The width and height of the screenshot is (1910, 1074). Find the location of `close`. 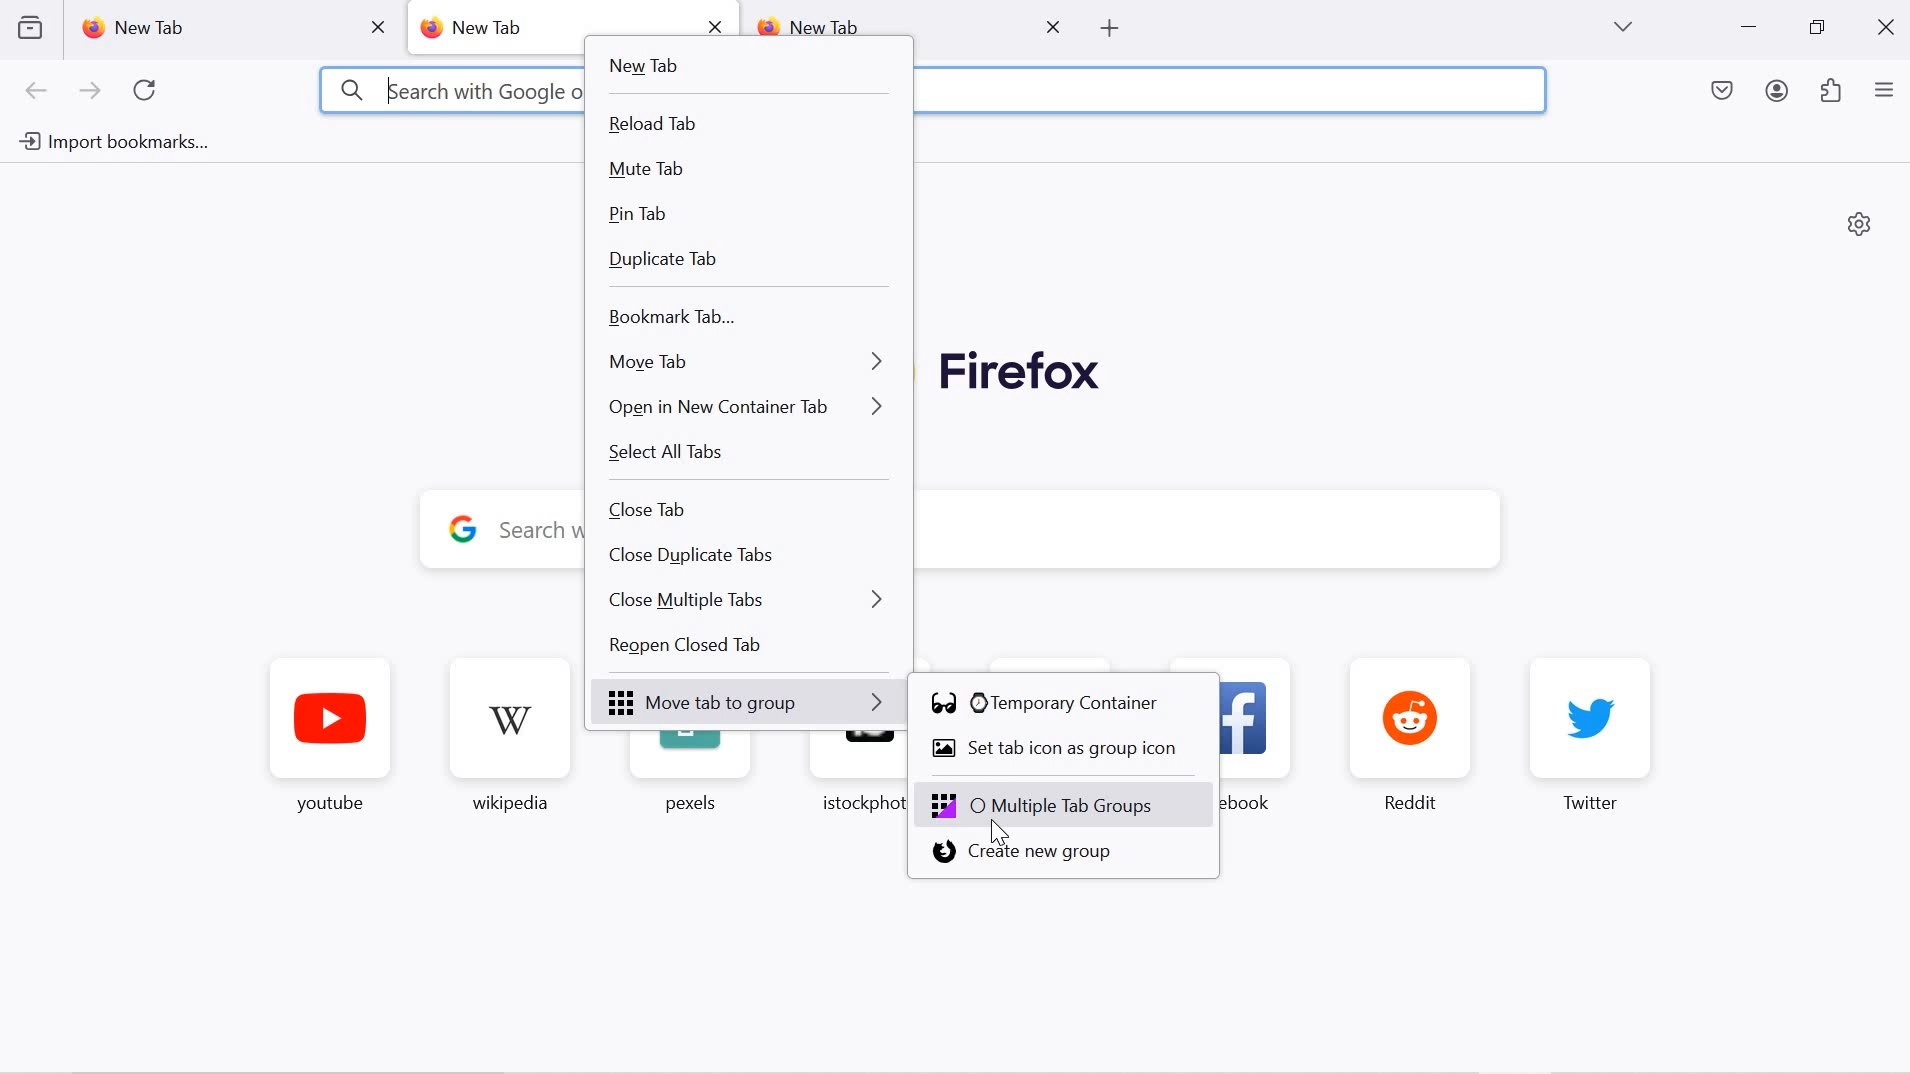

close is located at coordinates (711, 23).